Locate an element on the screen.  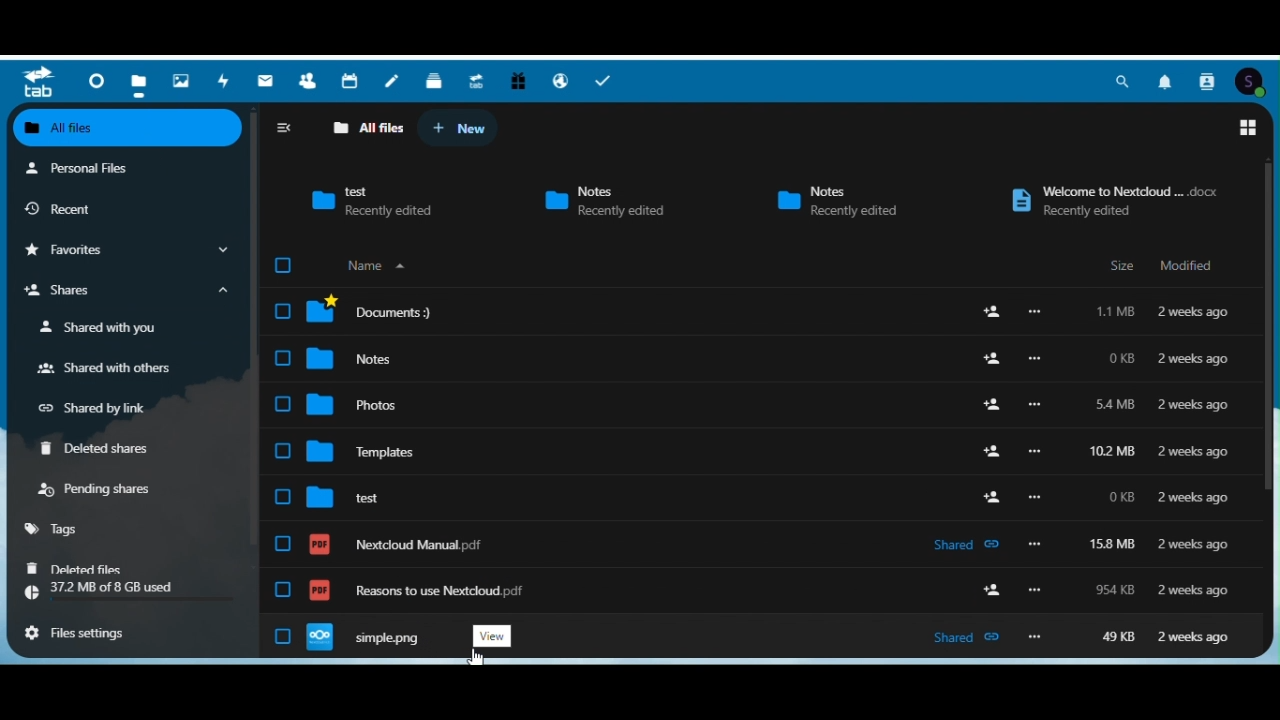
Shared with you is located at coordinates (123, 326).